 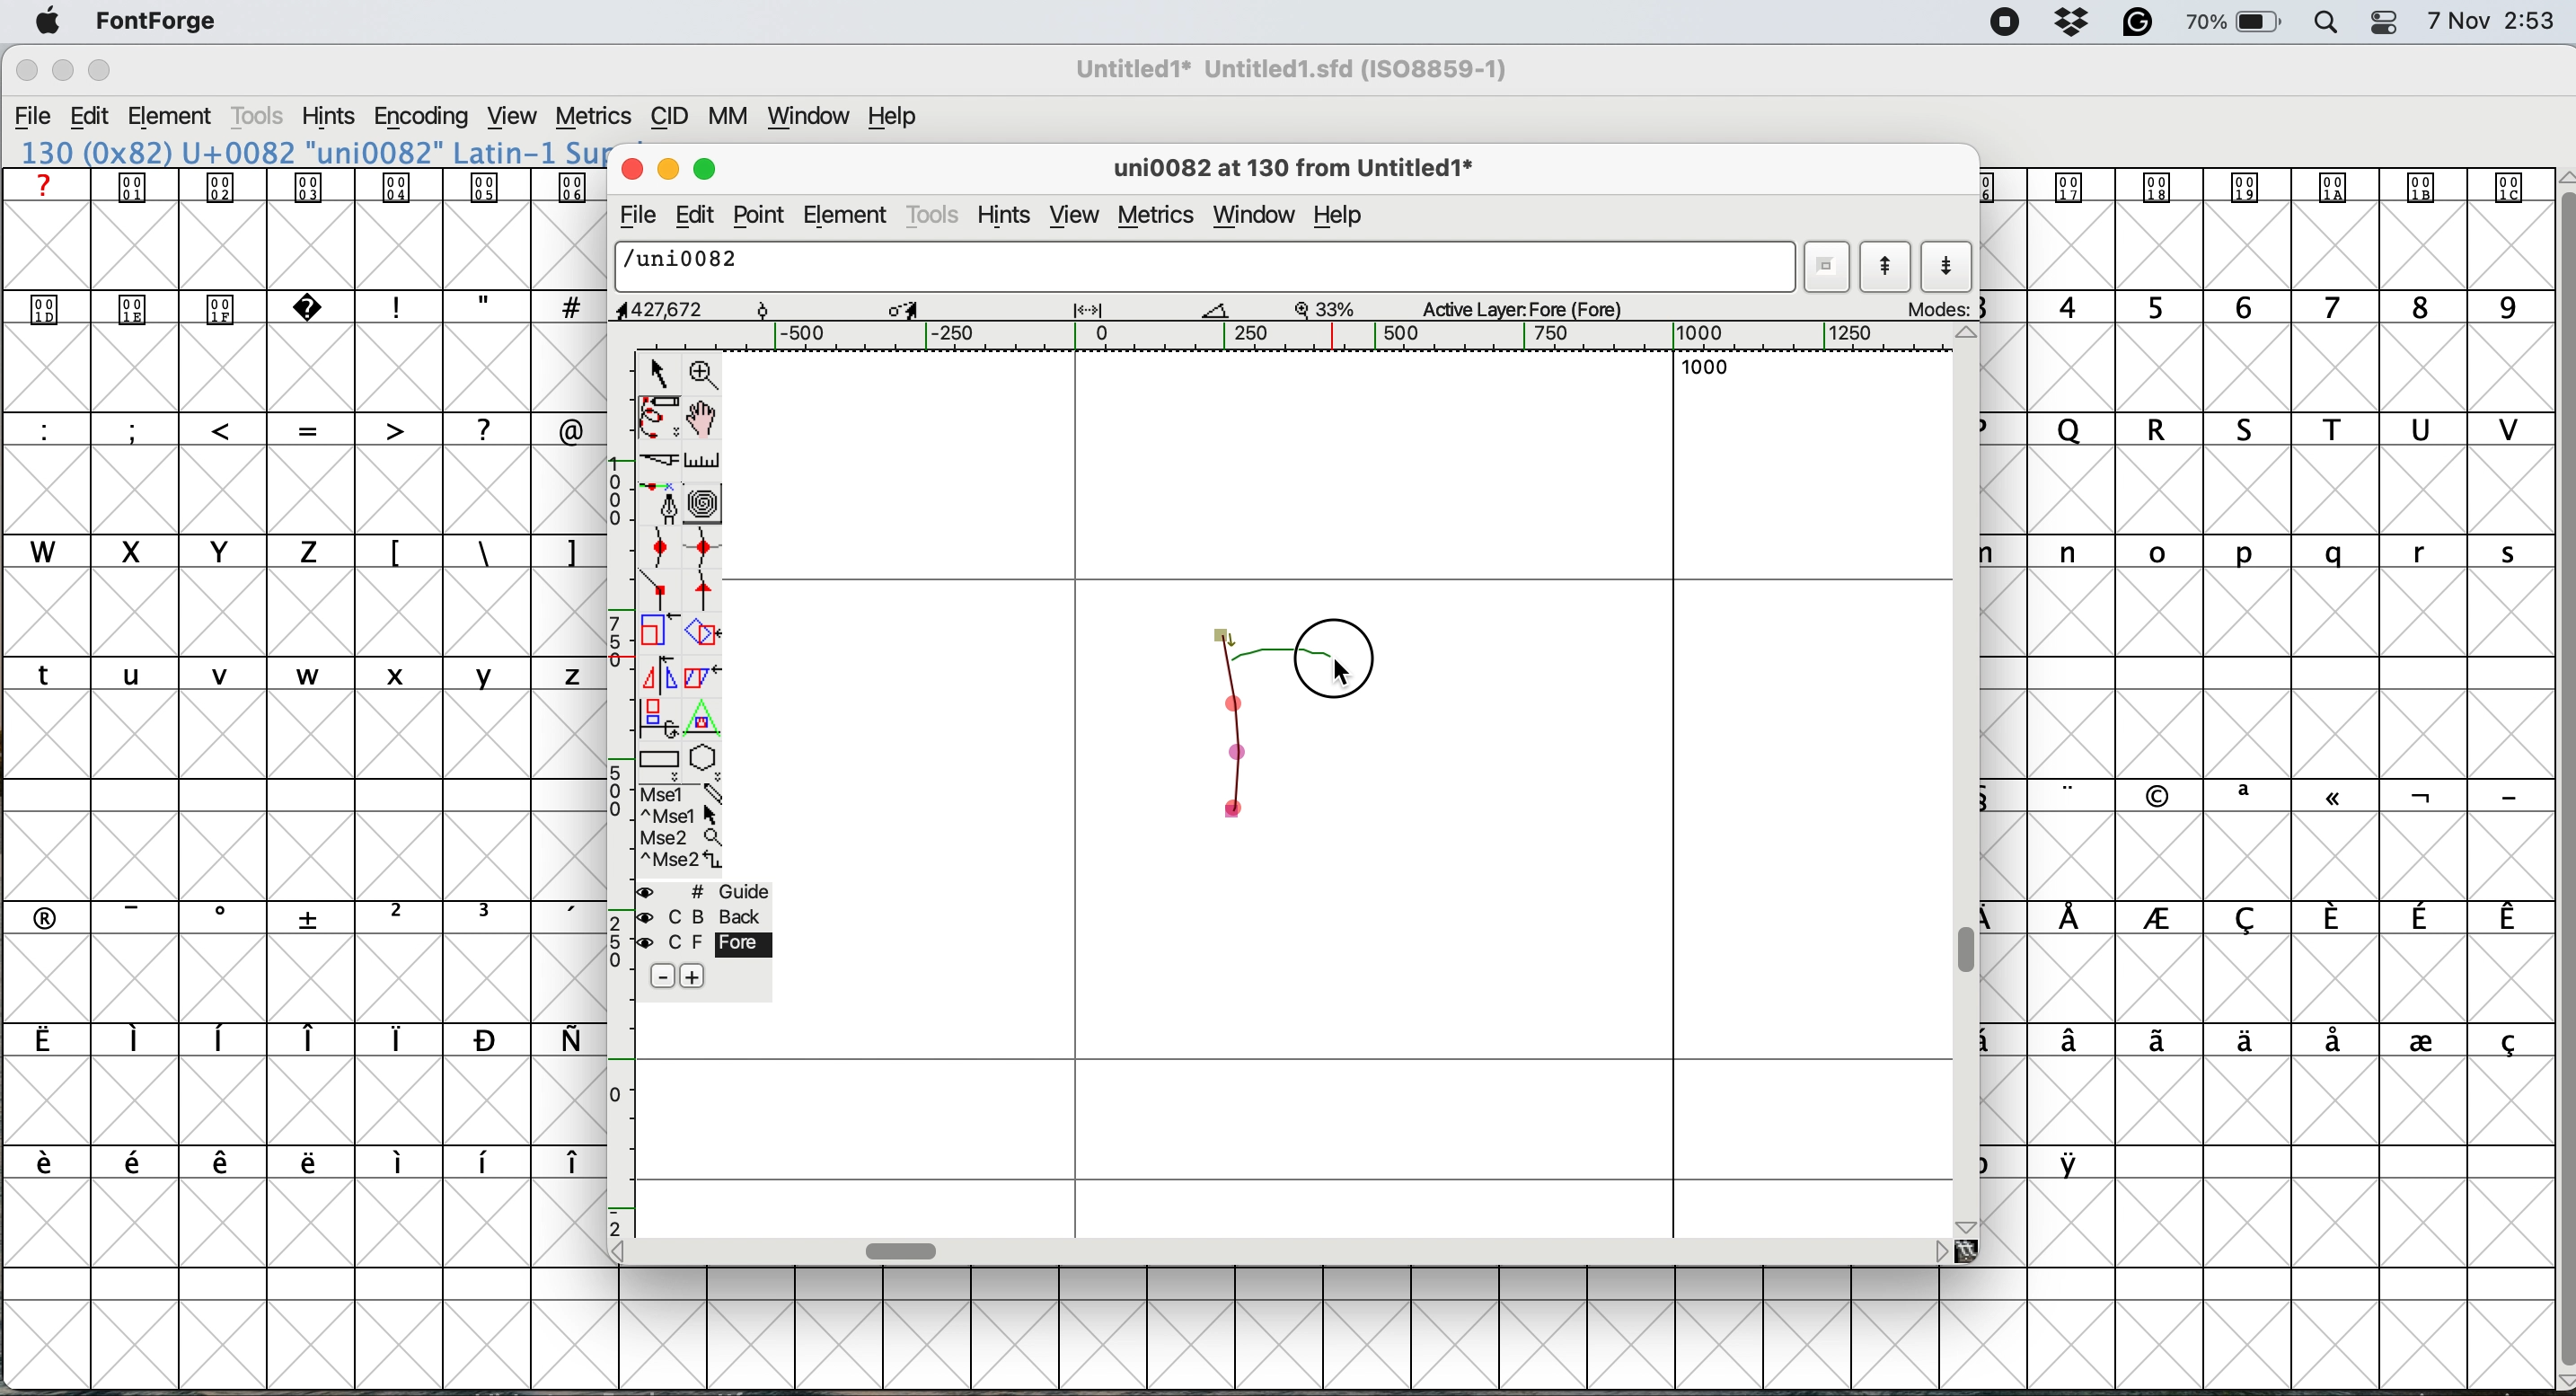 I want to click on select, so click(x=660, y=370).